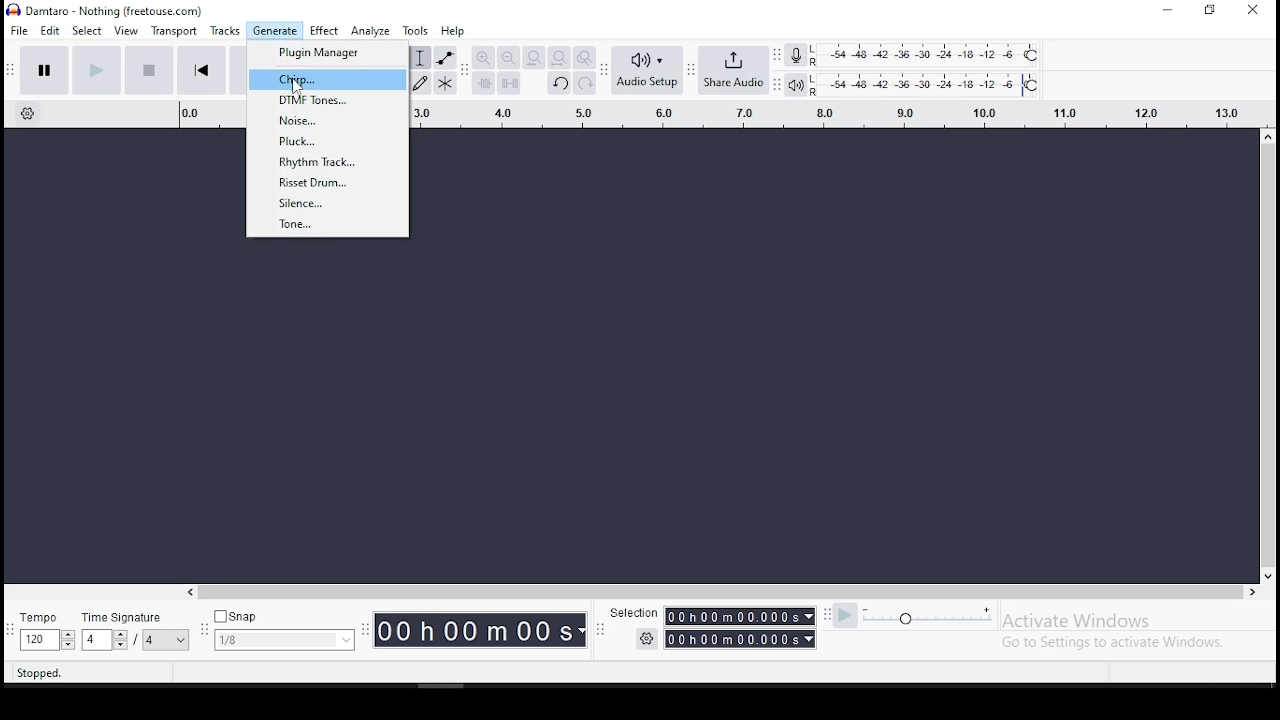 The image size is (1280, 720). Describe the element at coordinates (1258, 313) in the screenshot. I see `vertical scroll bar` at that location.